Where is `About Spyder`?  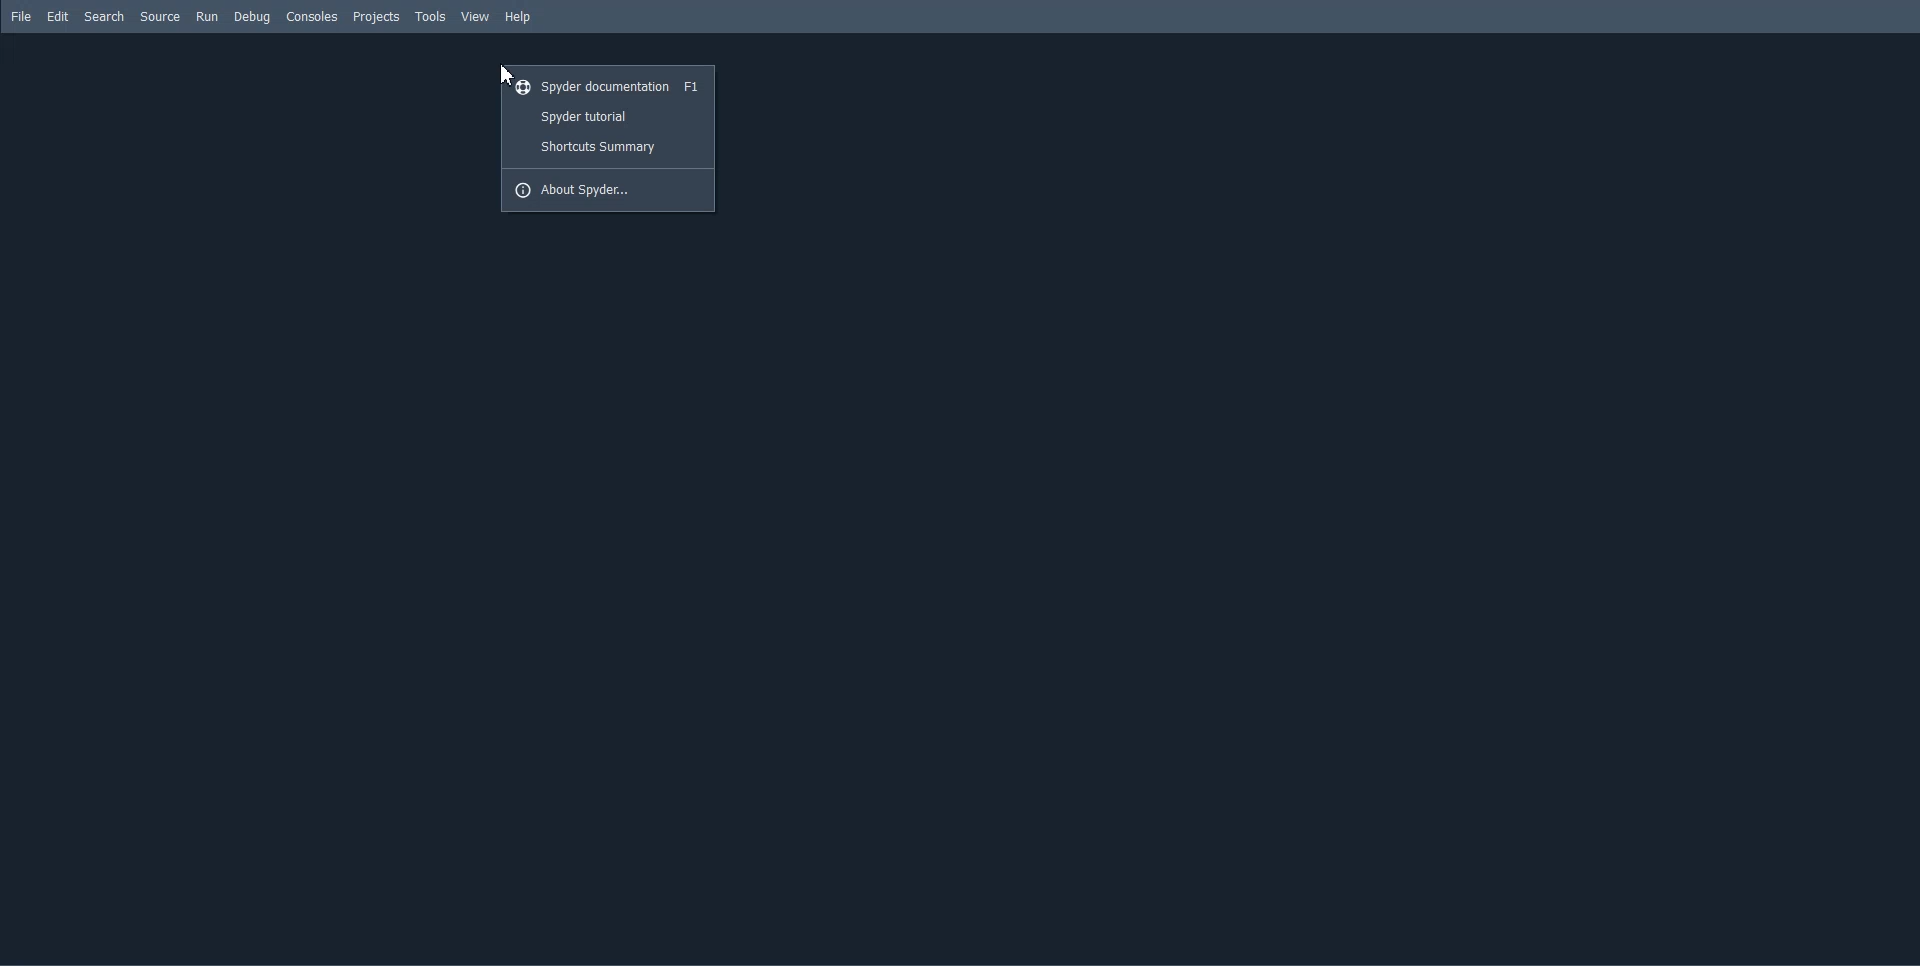
About Spyder is located at coordinates (608, 189).